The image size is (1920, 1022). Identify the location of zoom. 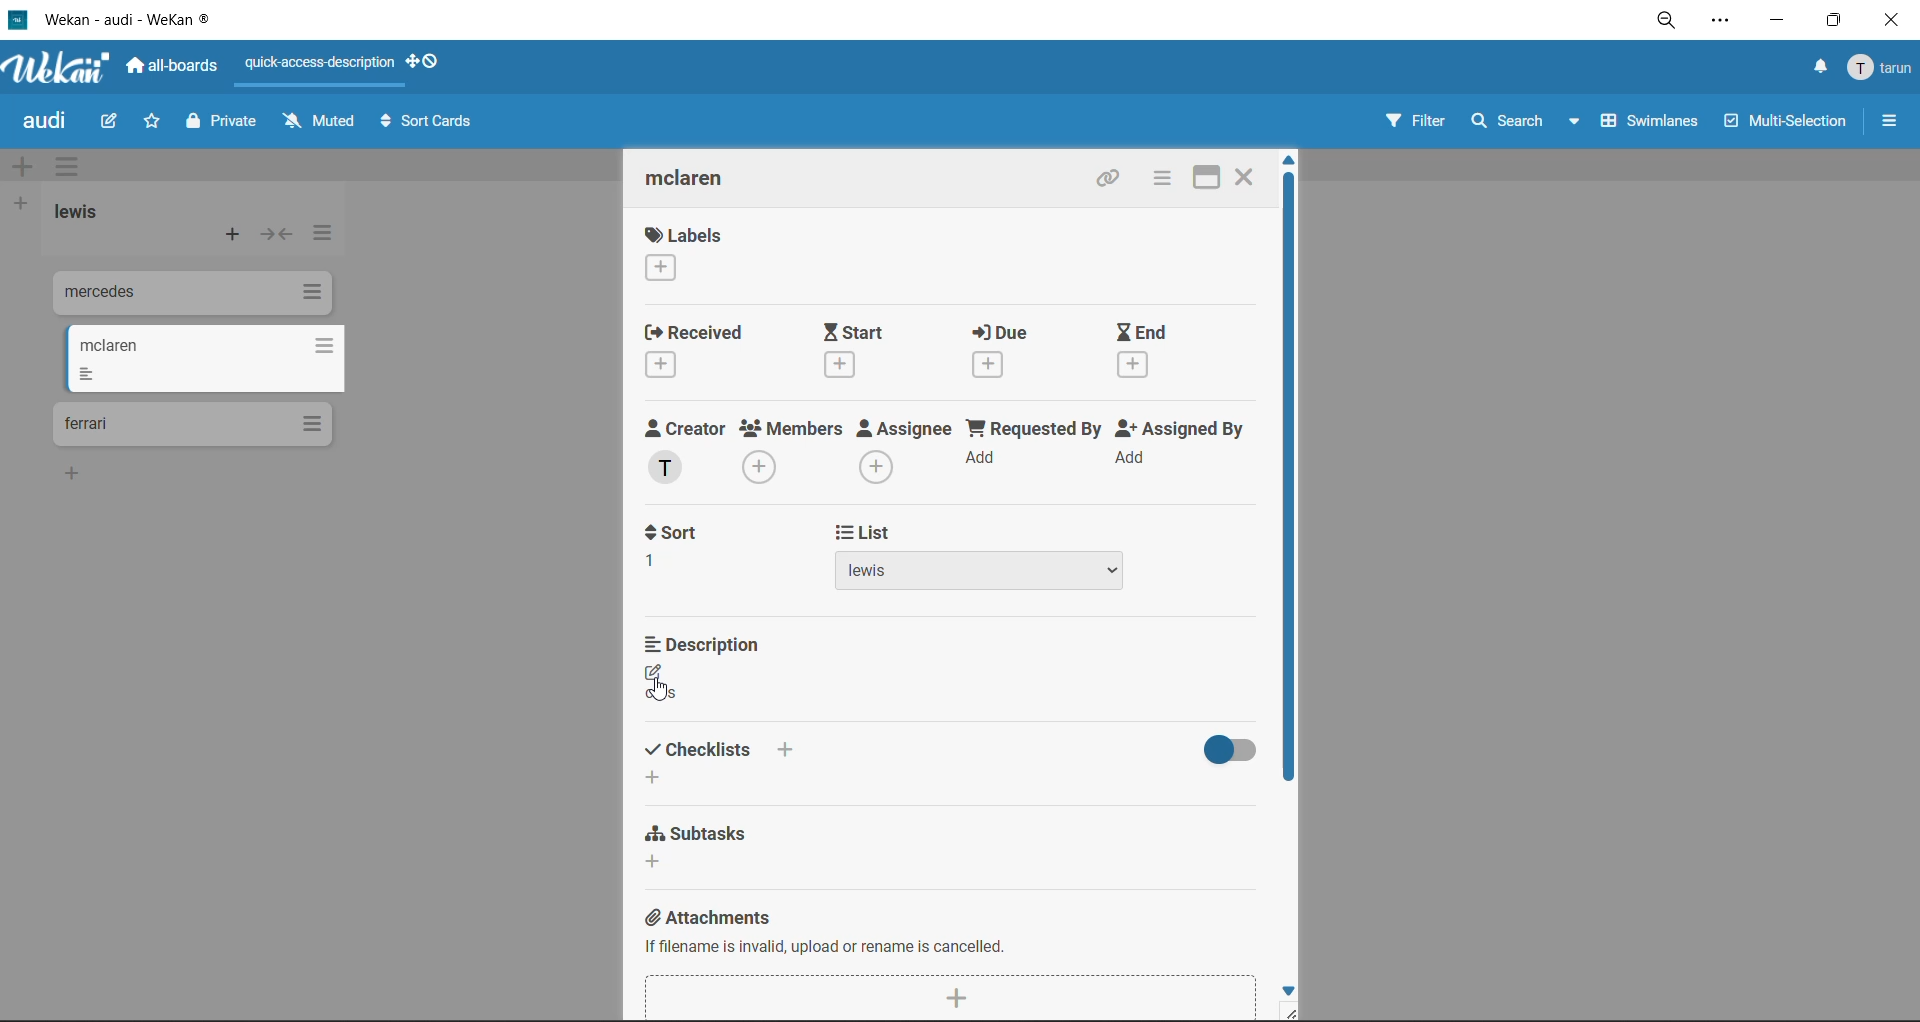
(1666, 22).